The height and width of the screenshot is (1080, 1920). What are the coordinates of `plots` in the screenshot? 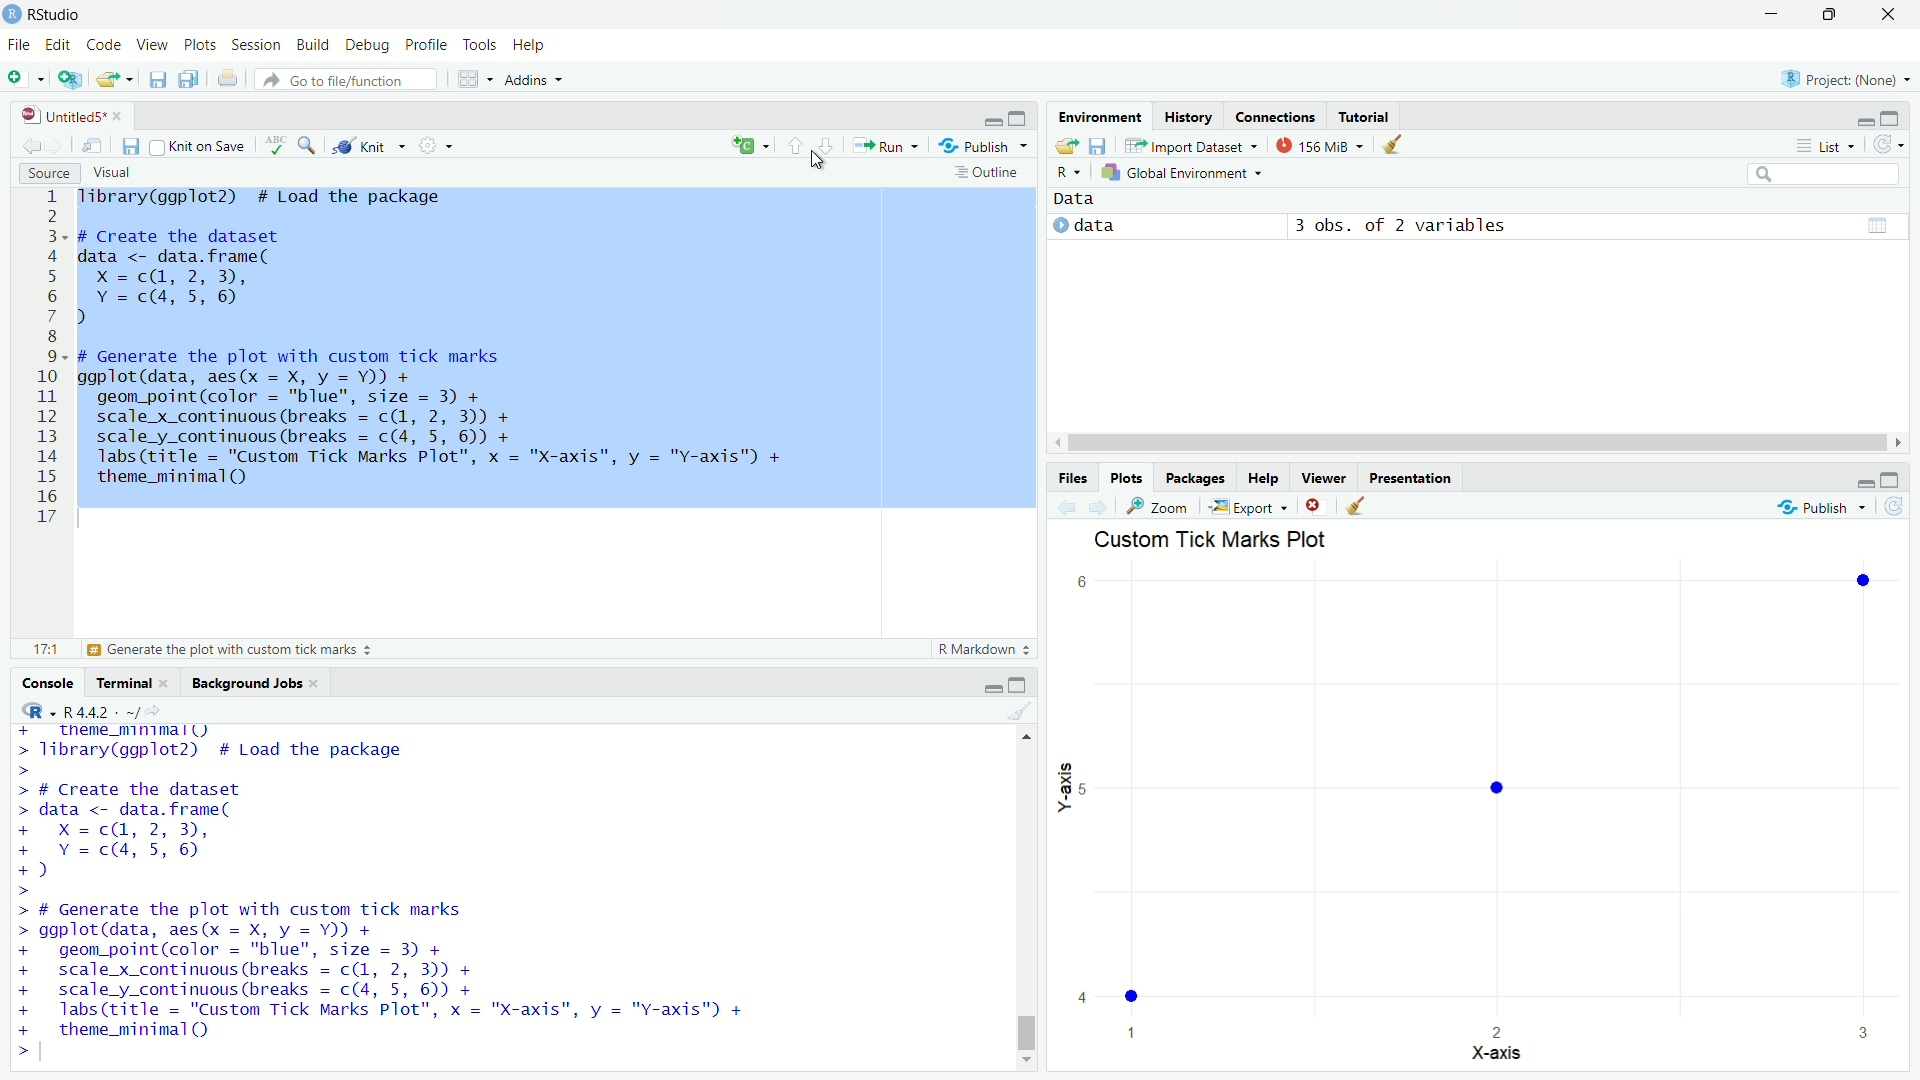 It's located at (200, 47).